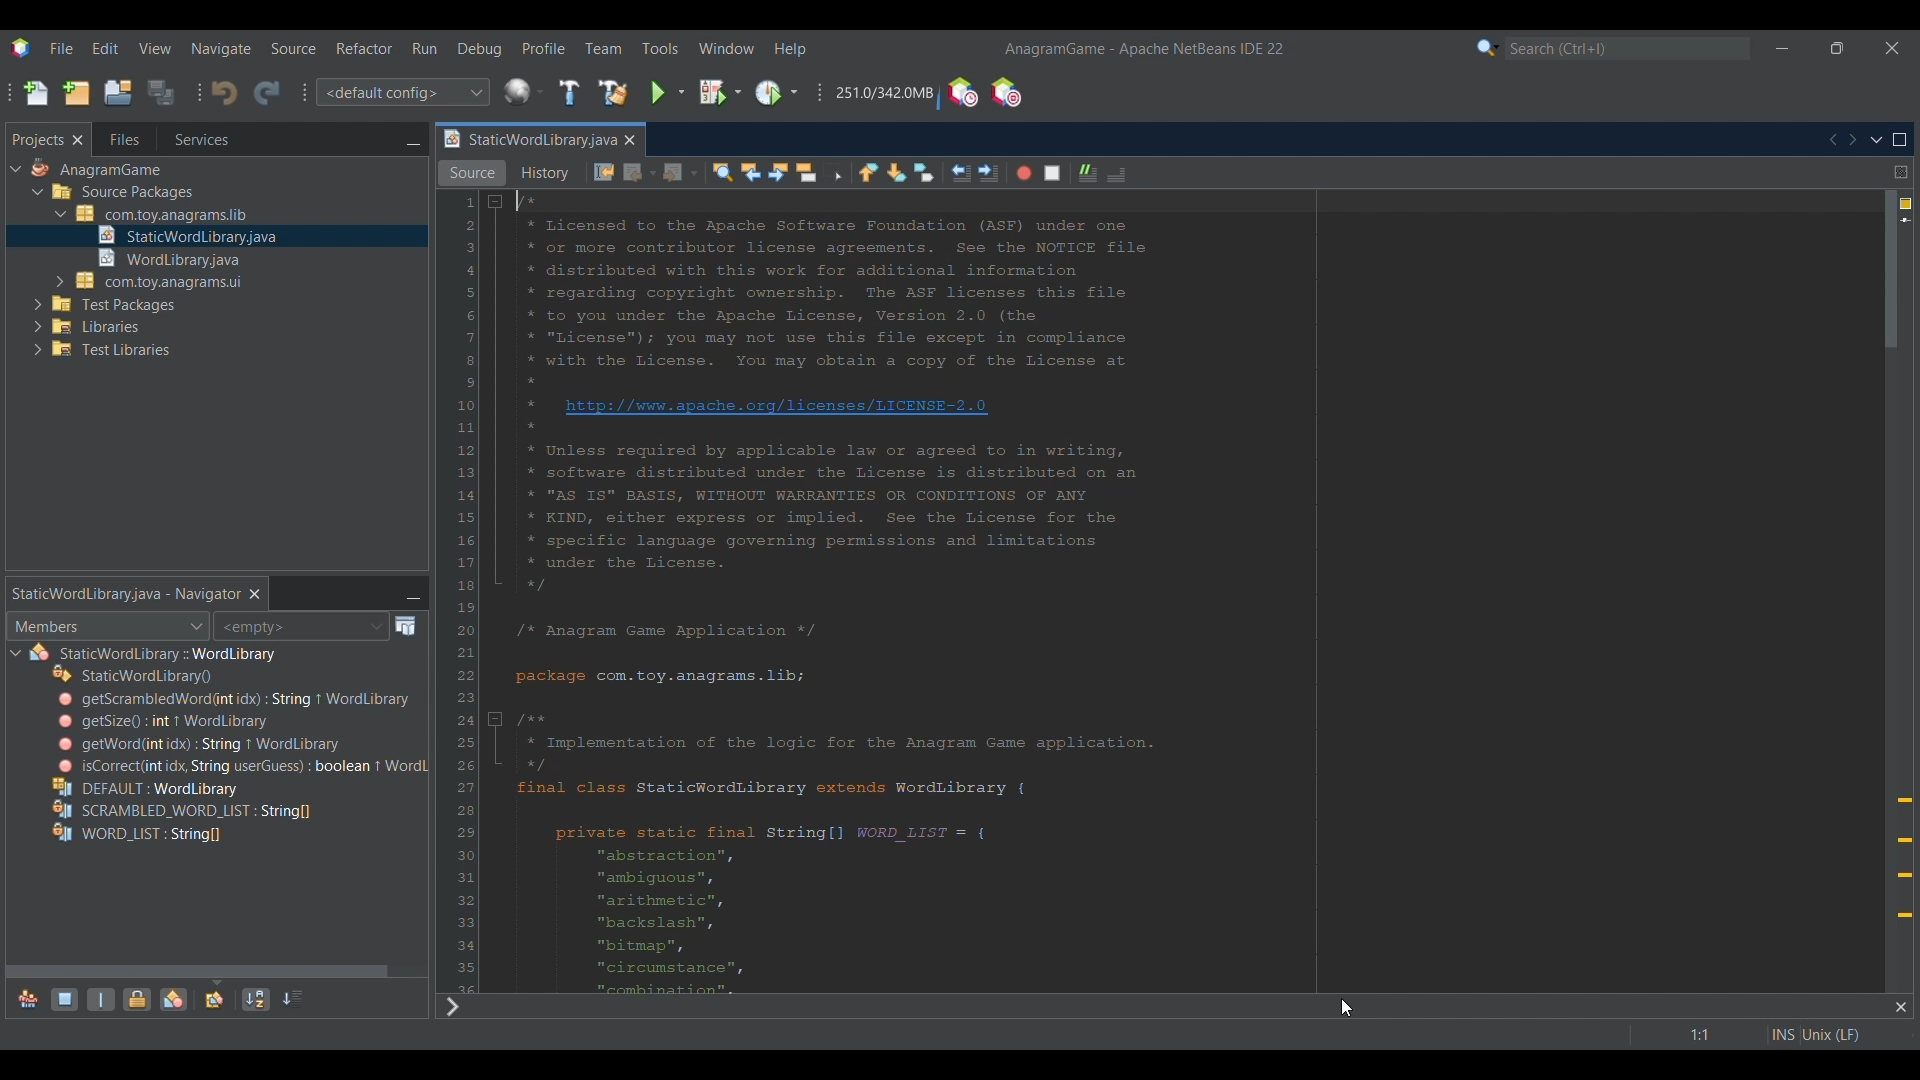 The width and height of the screenshot is (1920, 1080). Describe the element at coordinates (96, 171) in the screenshot. I see `` at that location.